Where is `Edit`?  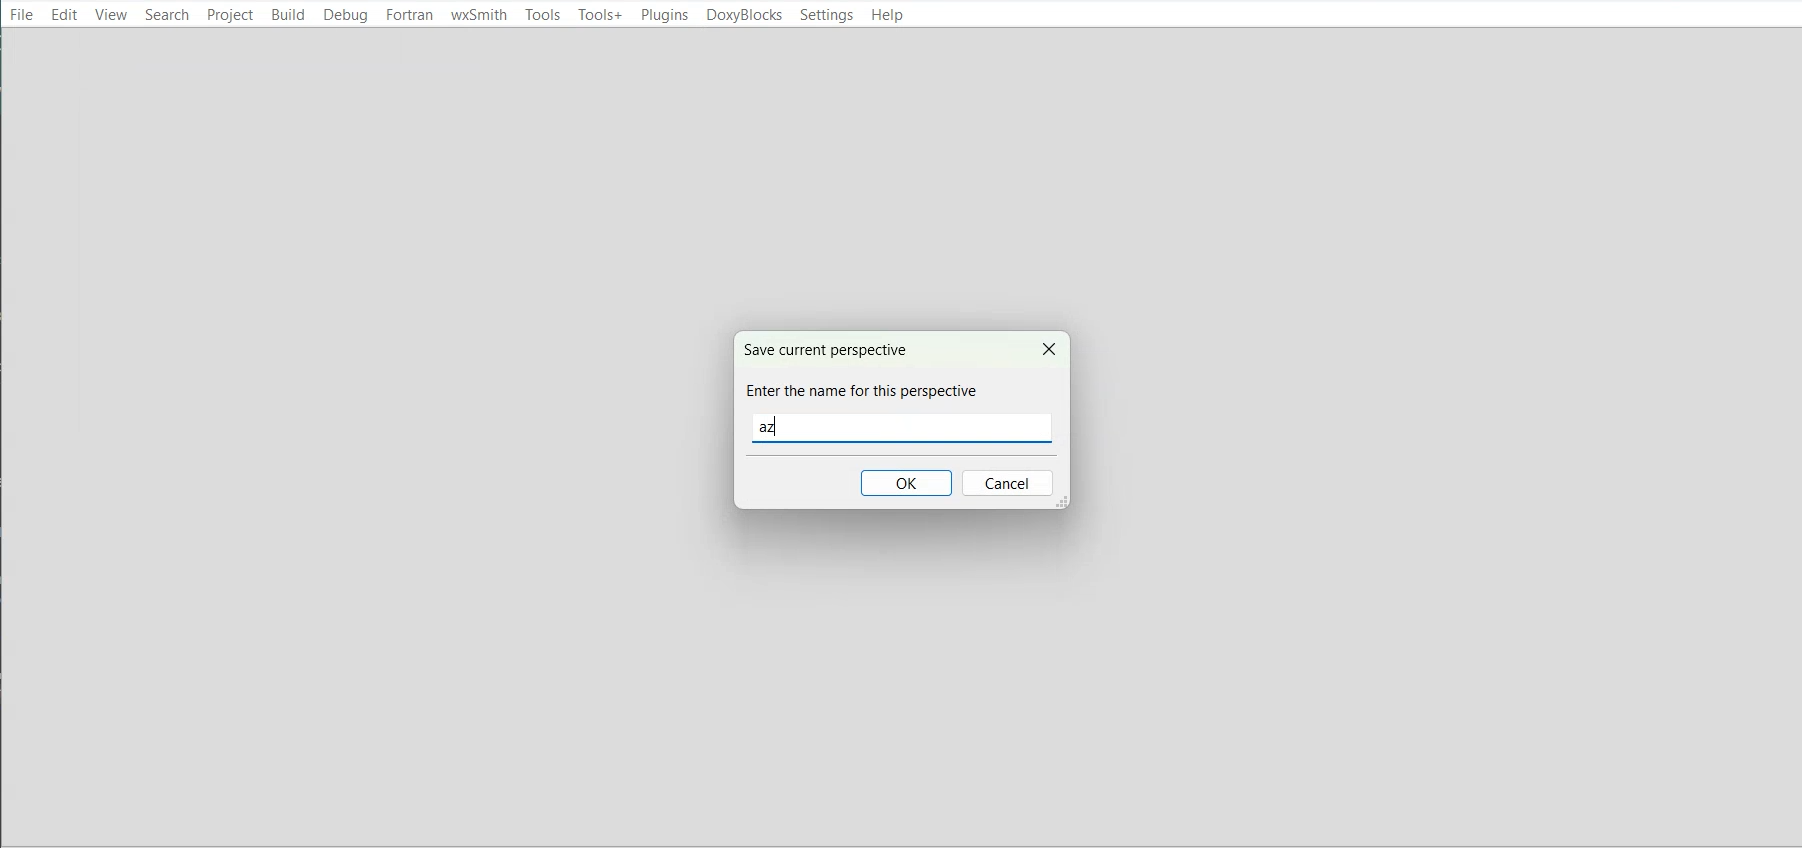 Edit is located at coordinates (64, 14).